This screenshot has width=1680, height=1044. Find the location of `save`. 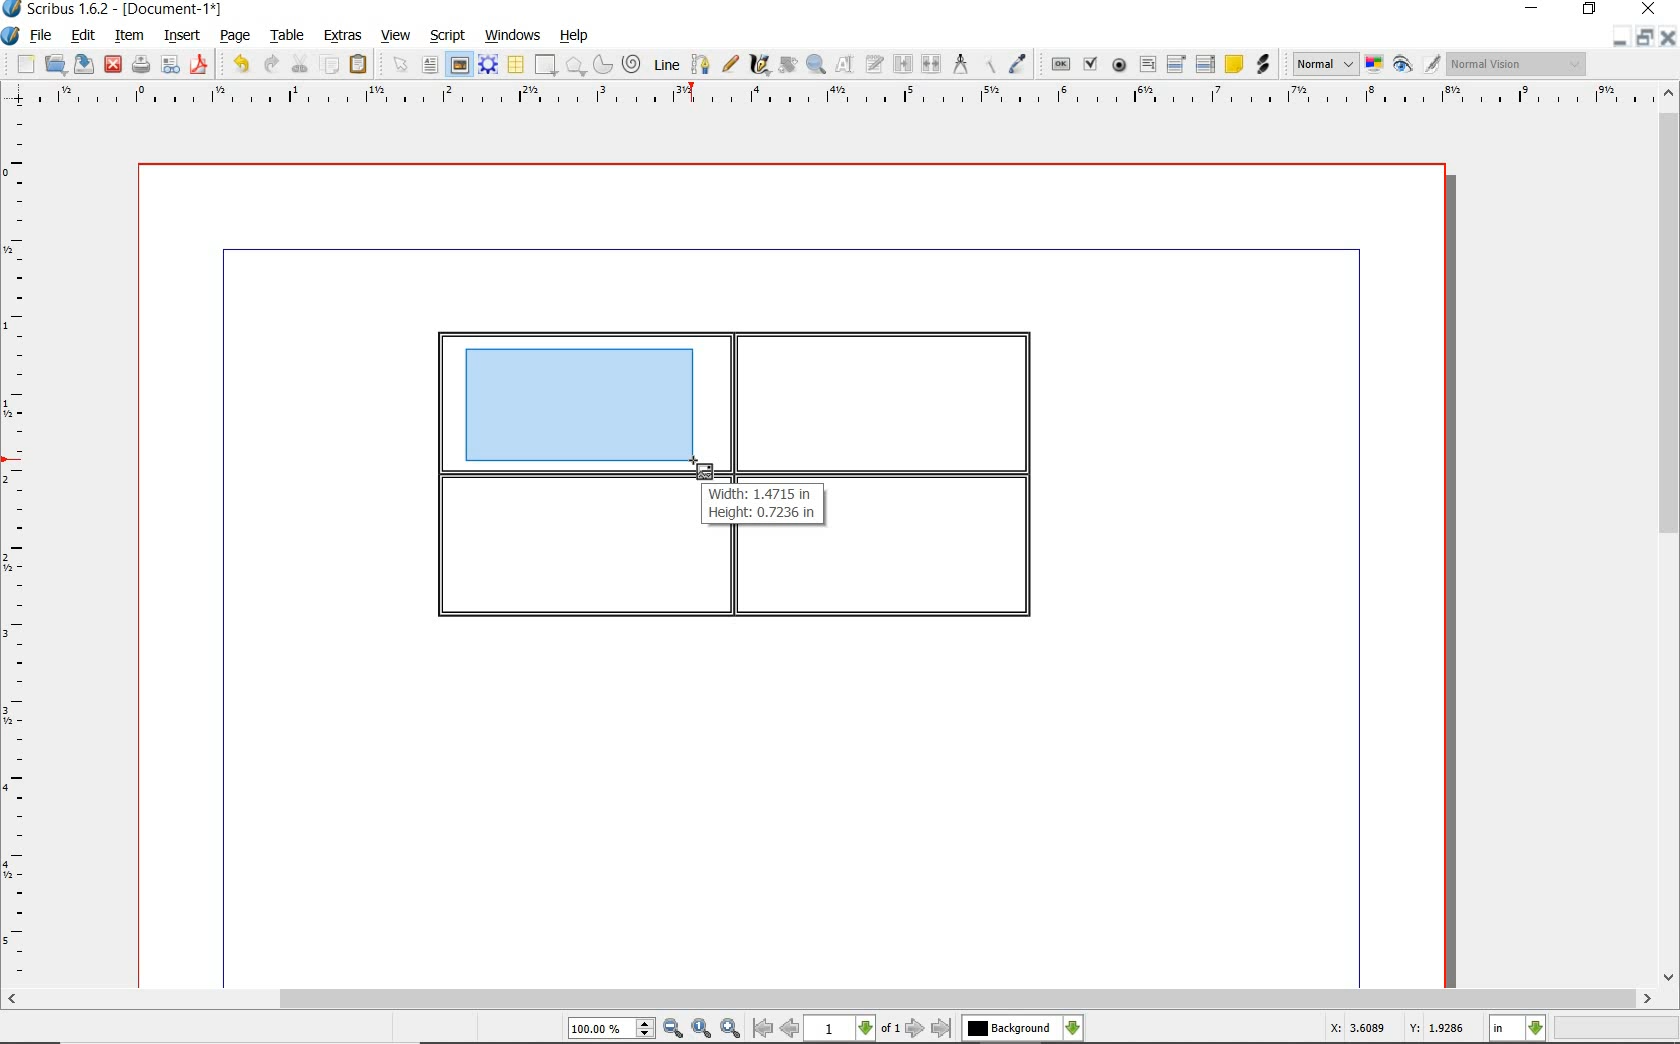

save is located at coordinates (85, 63).